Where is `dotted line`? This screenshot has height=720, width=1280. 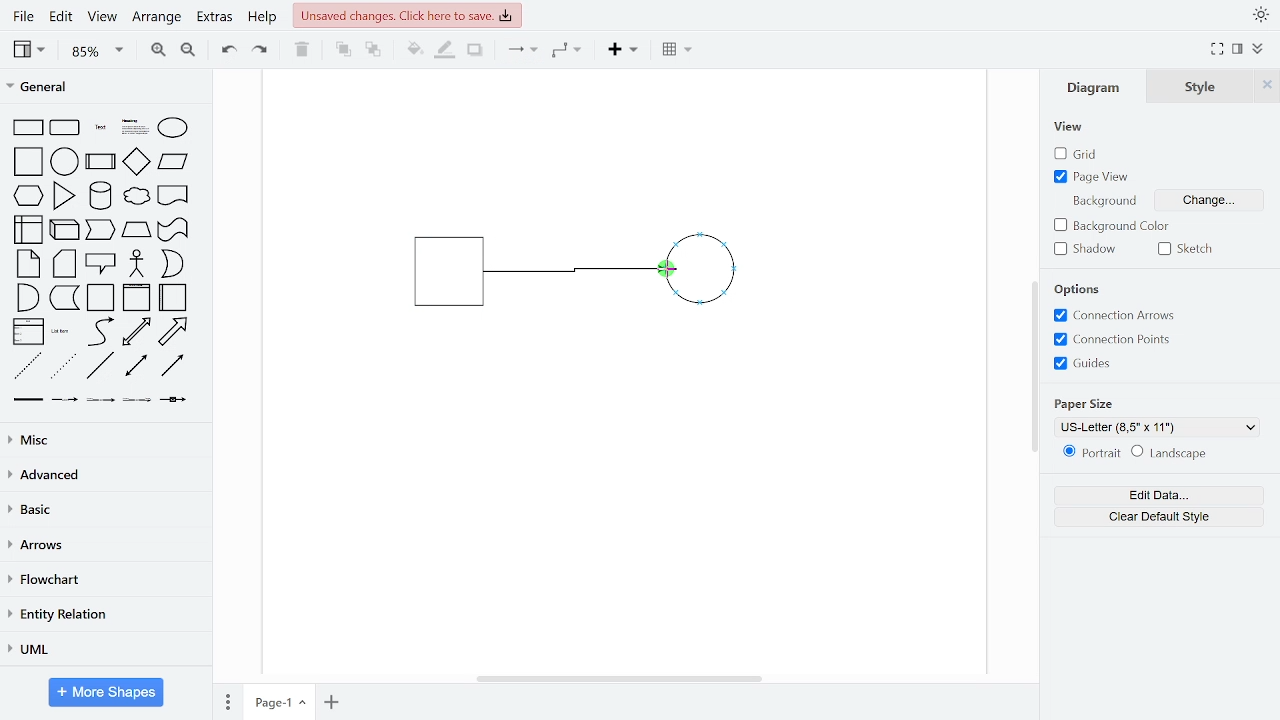 dotted line is located at coordinates (63, 367).